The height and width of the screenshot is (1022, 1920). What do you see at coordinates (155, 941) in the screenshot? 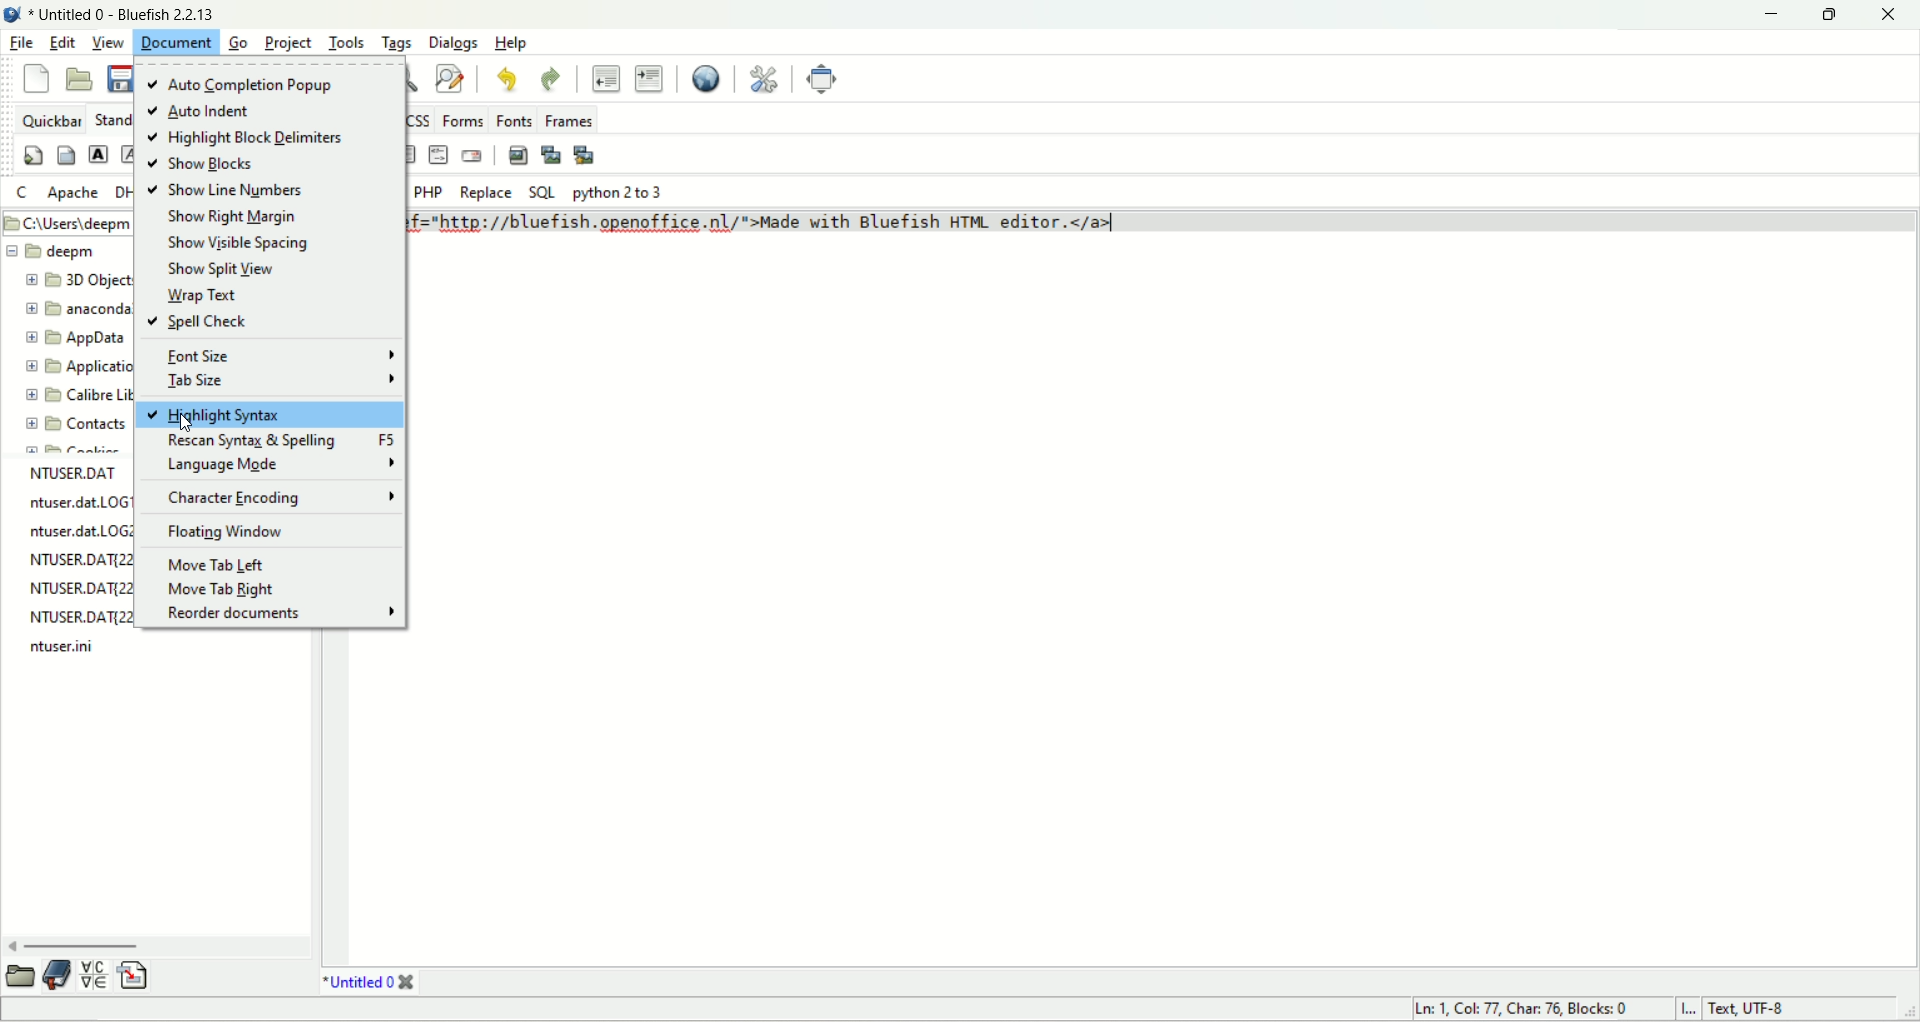
I see `horizontal scroll bar` at bounding box center [155, 941].